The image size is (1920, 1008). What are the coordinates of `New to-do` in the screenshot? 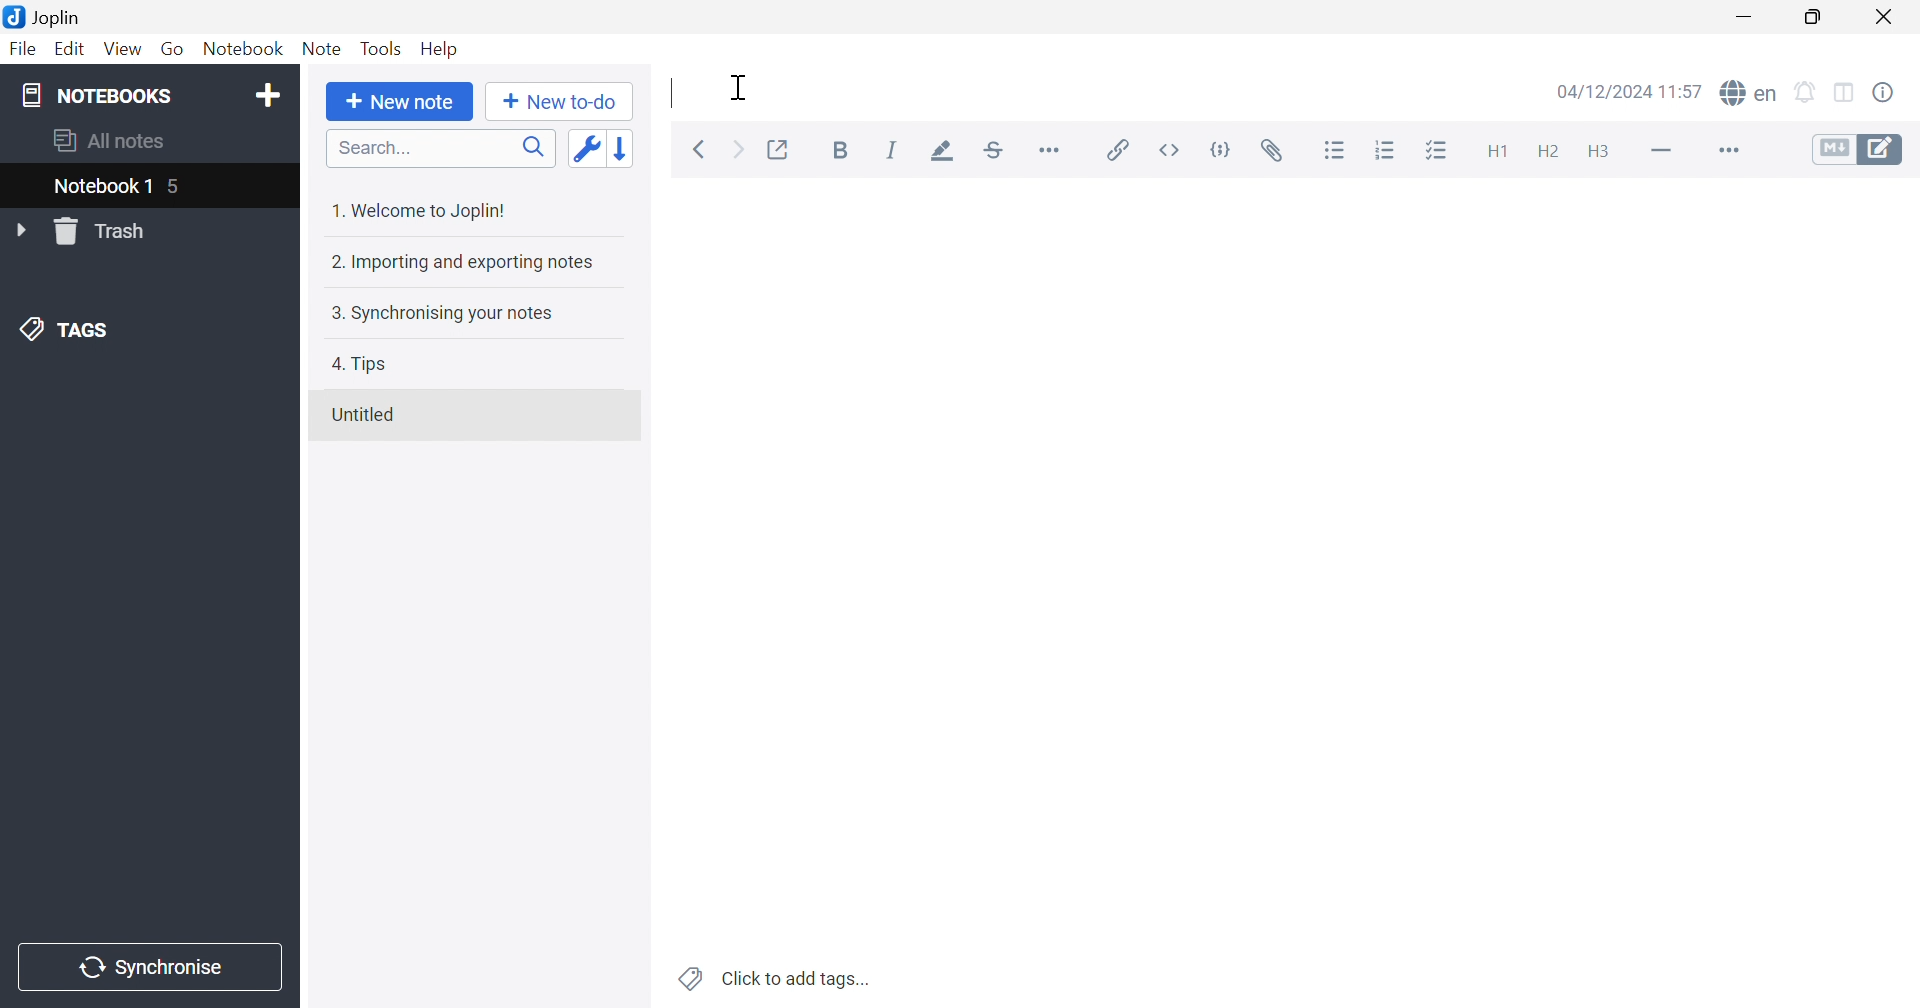 It's located at (560, 102).